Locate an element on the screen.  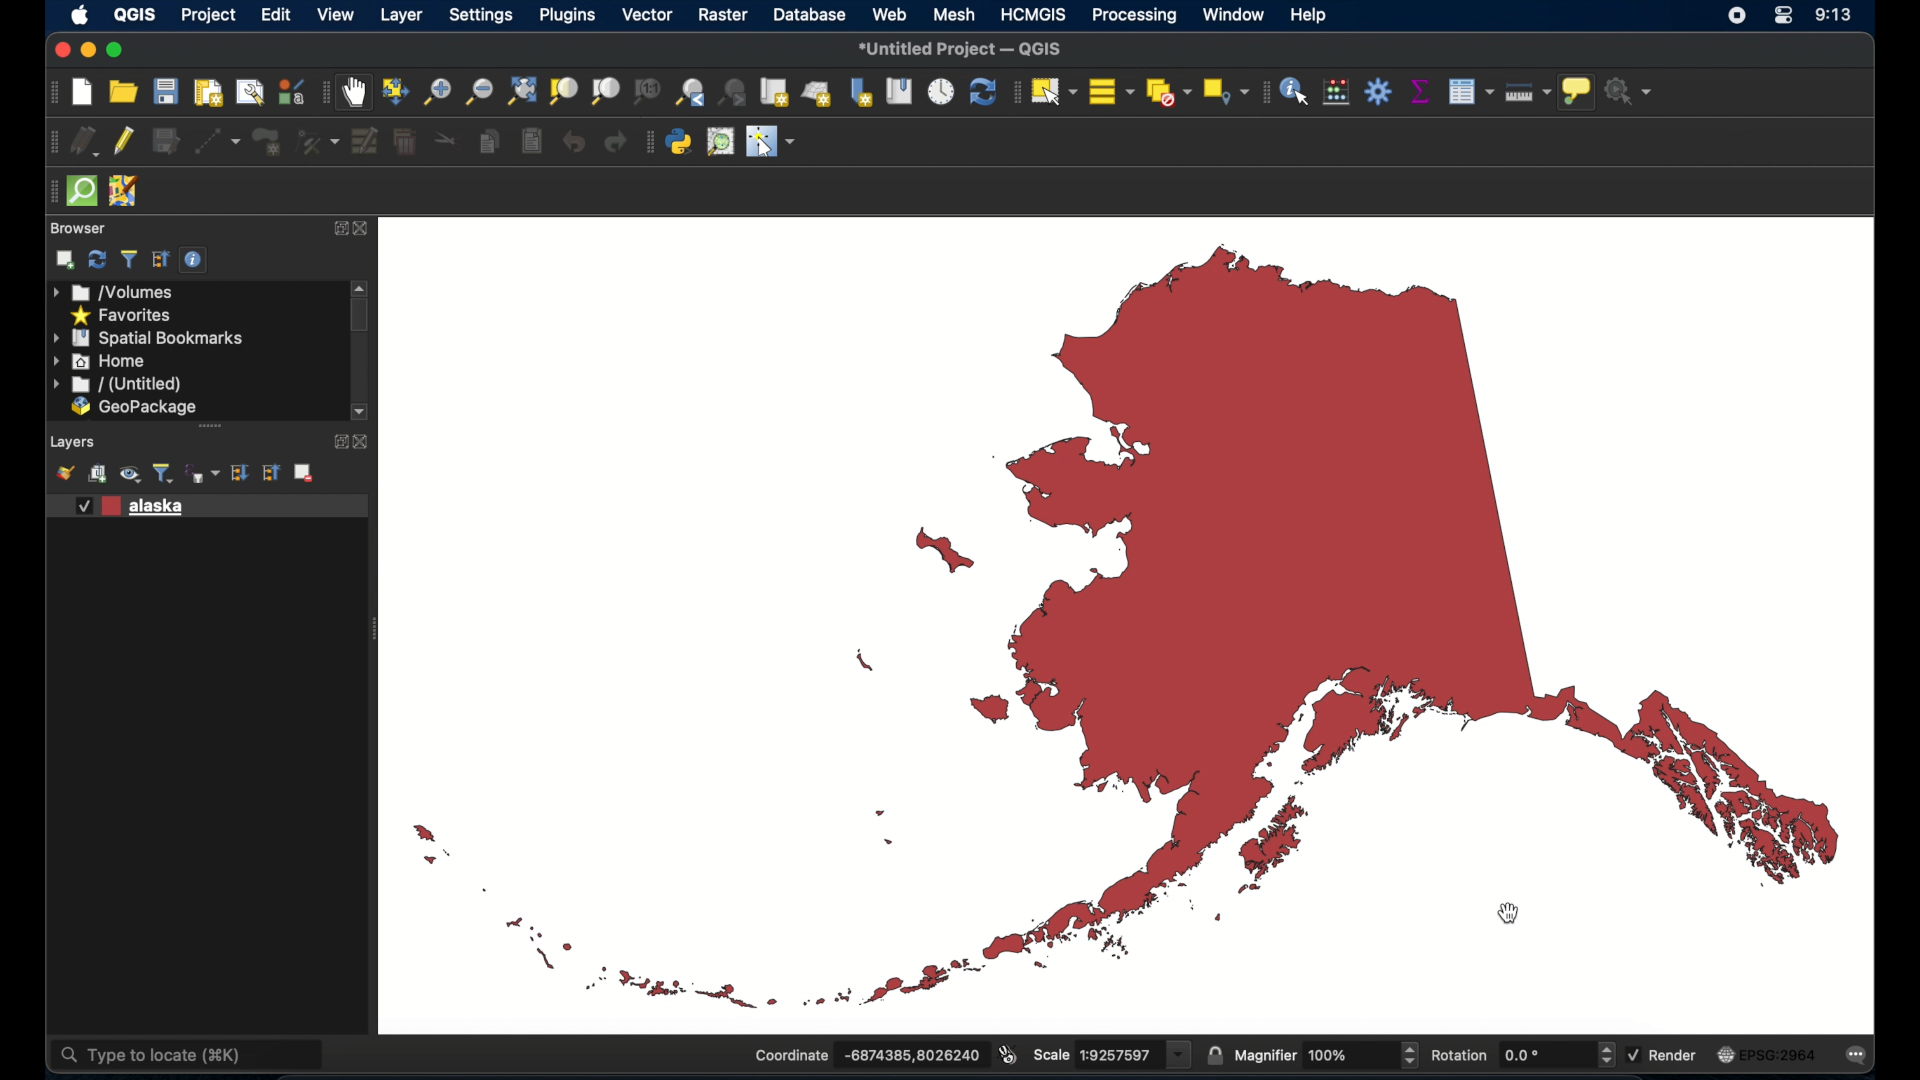
zoom next is located at coordinates (736, 91).